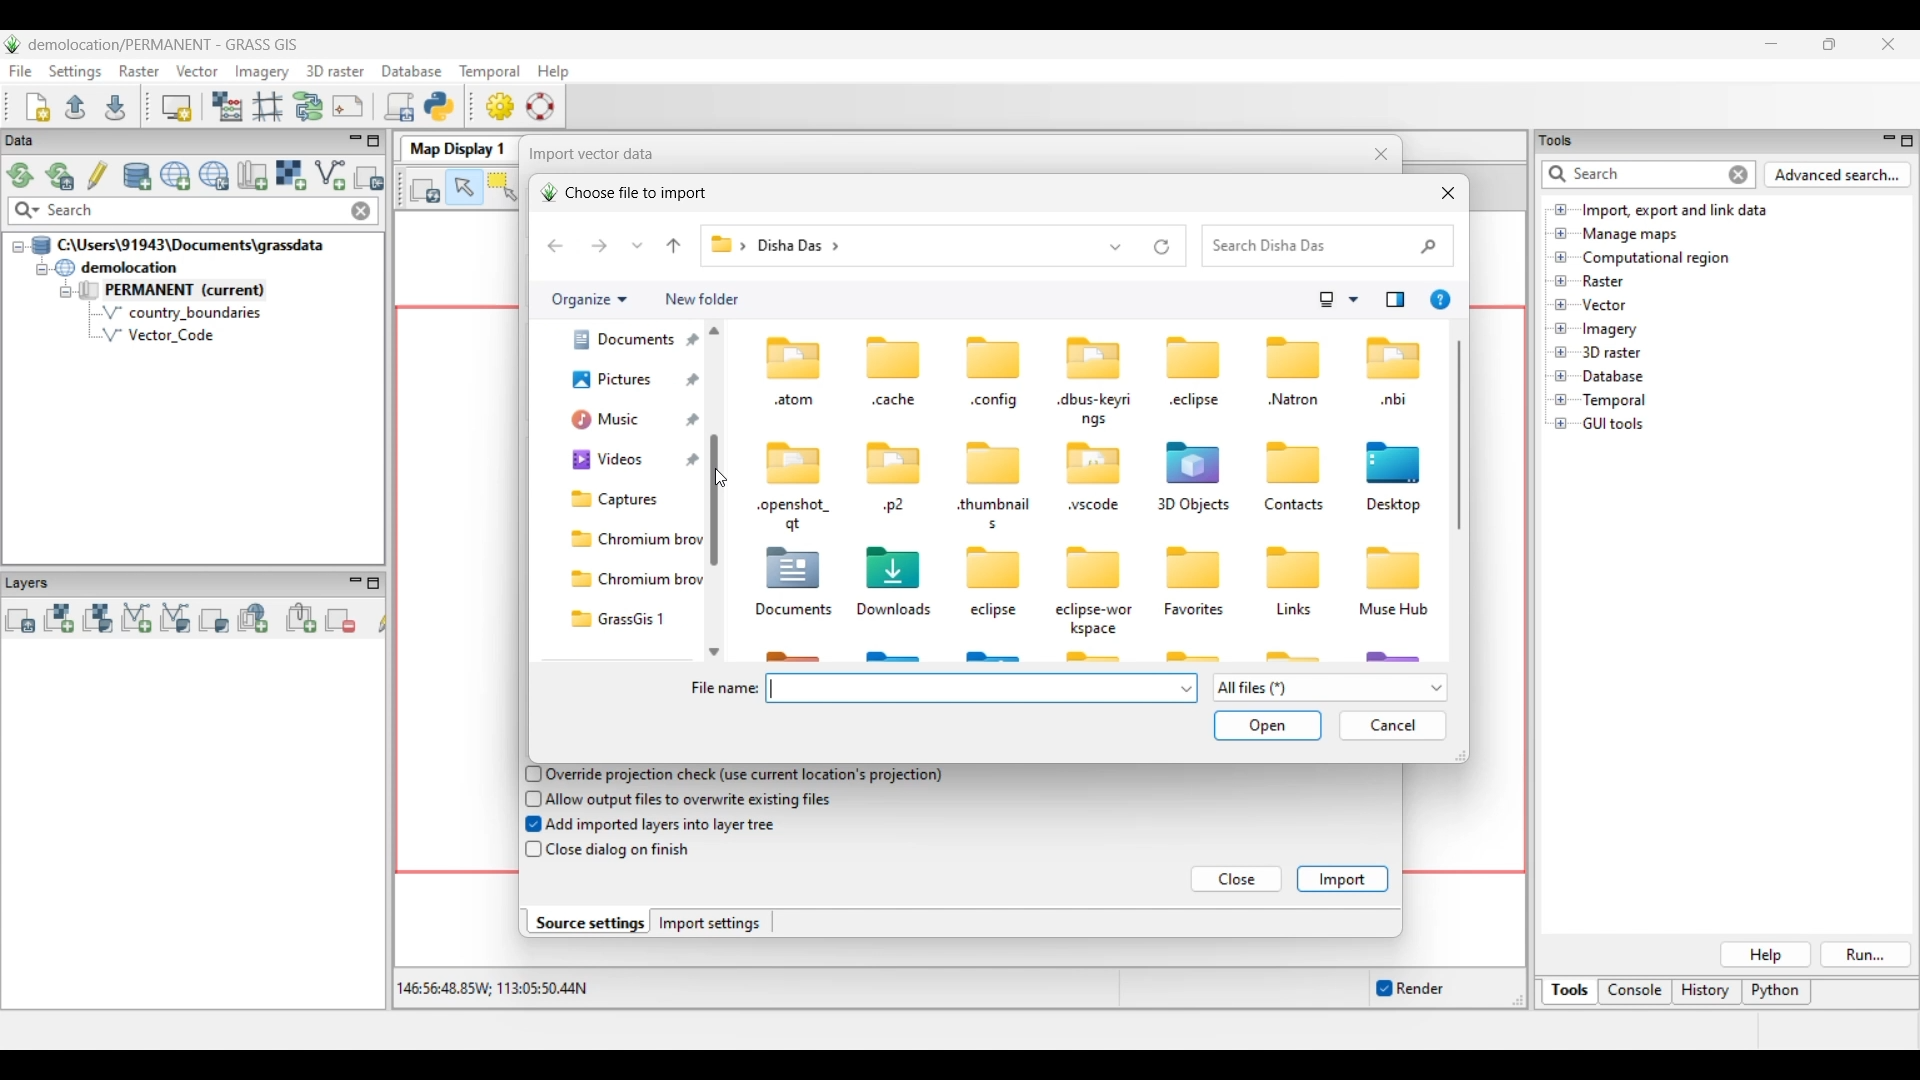  I want to click on icon, so click(896, 565).